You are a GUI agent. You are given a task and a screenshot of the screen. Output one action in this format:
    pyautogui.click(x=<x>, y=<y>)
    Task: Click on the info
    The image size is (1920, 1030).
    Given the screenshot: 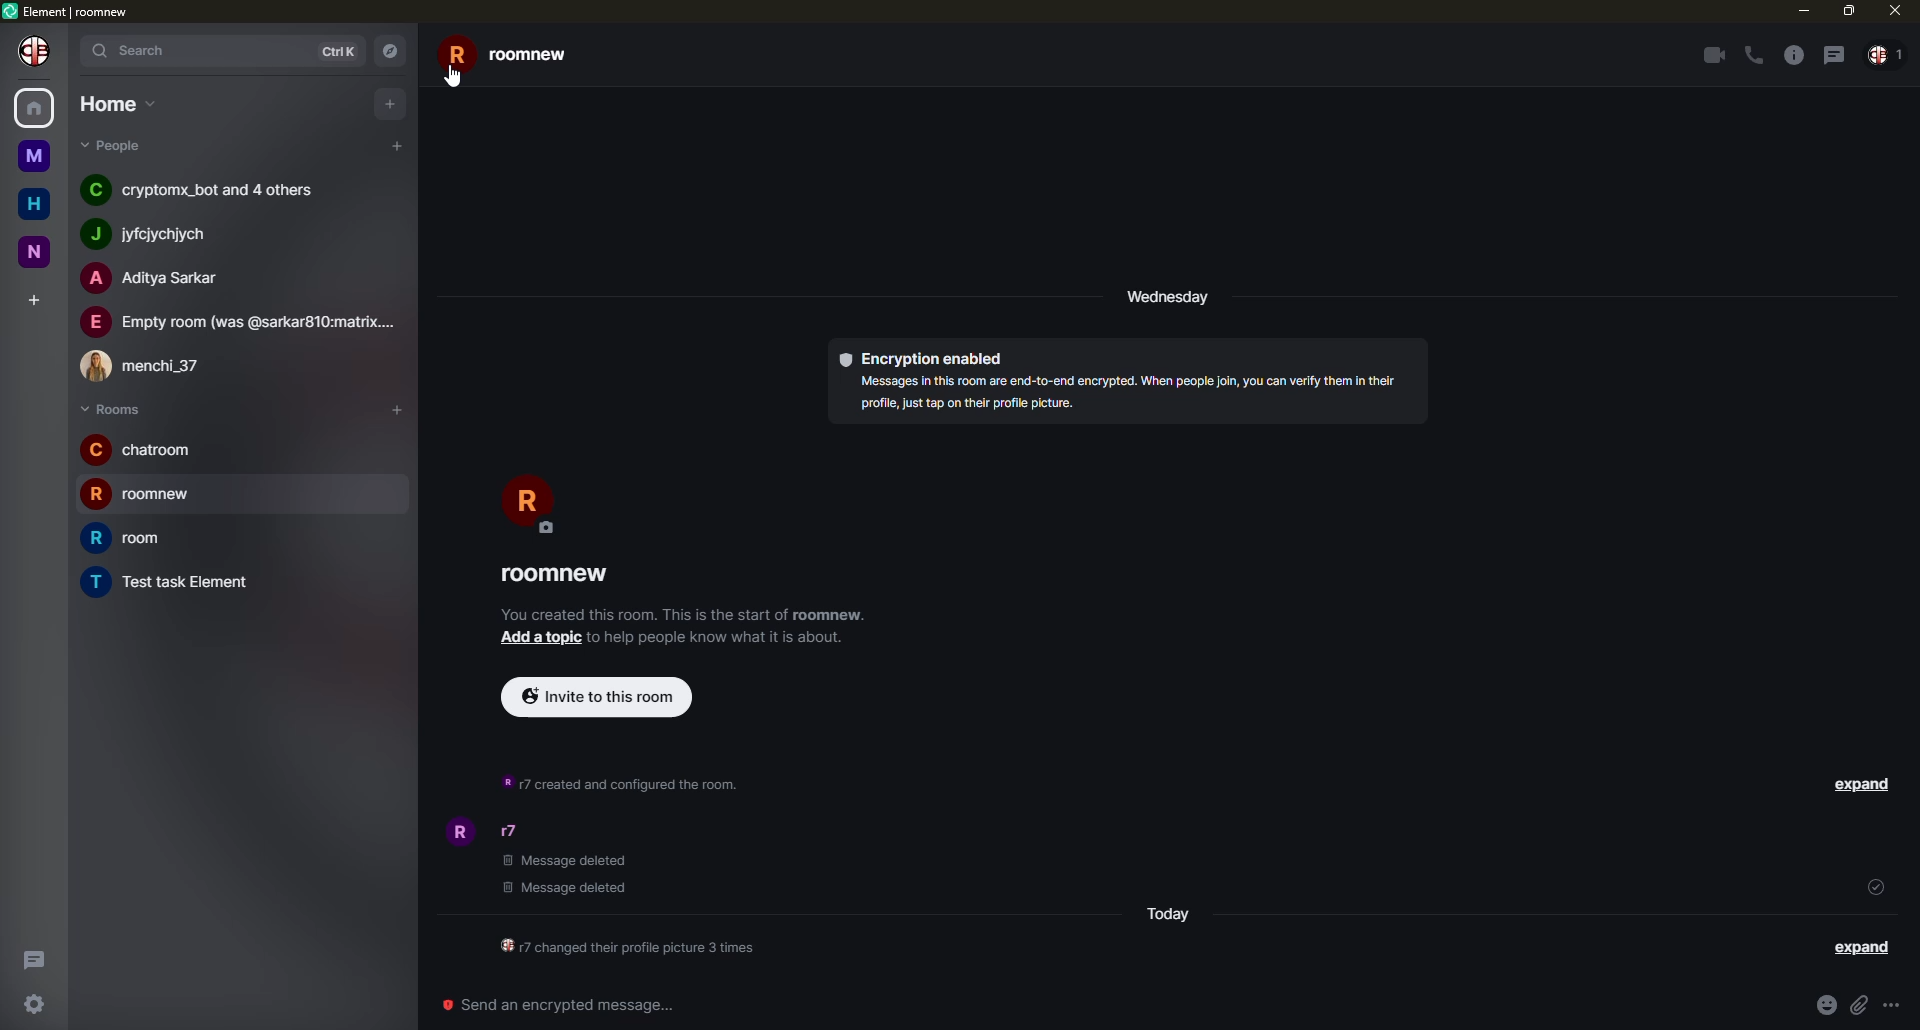 What is the action you would take?
    pyautogui.click(x=1900, y=1005)
    